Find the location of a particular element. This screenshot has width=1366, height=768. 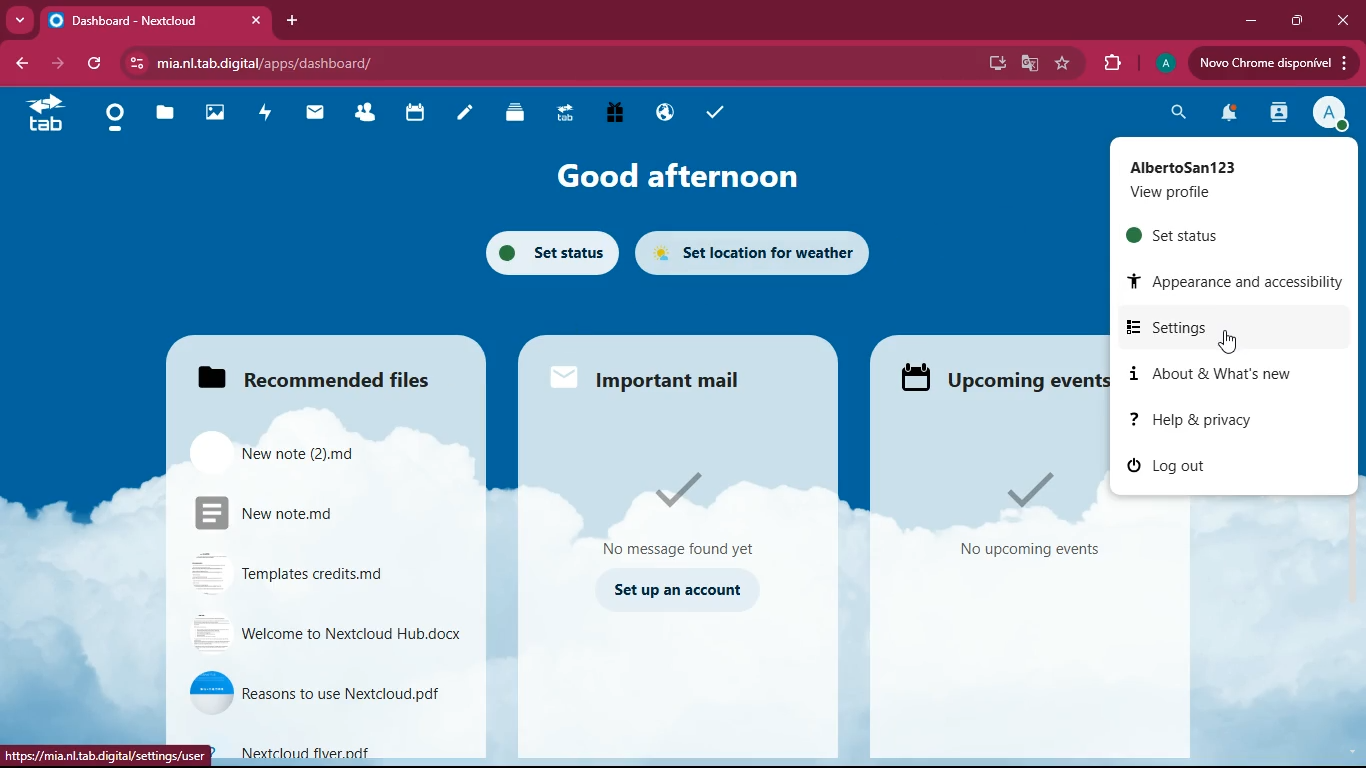

update is located at coordinates (1272, 63).